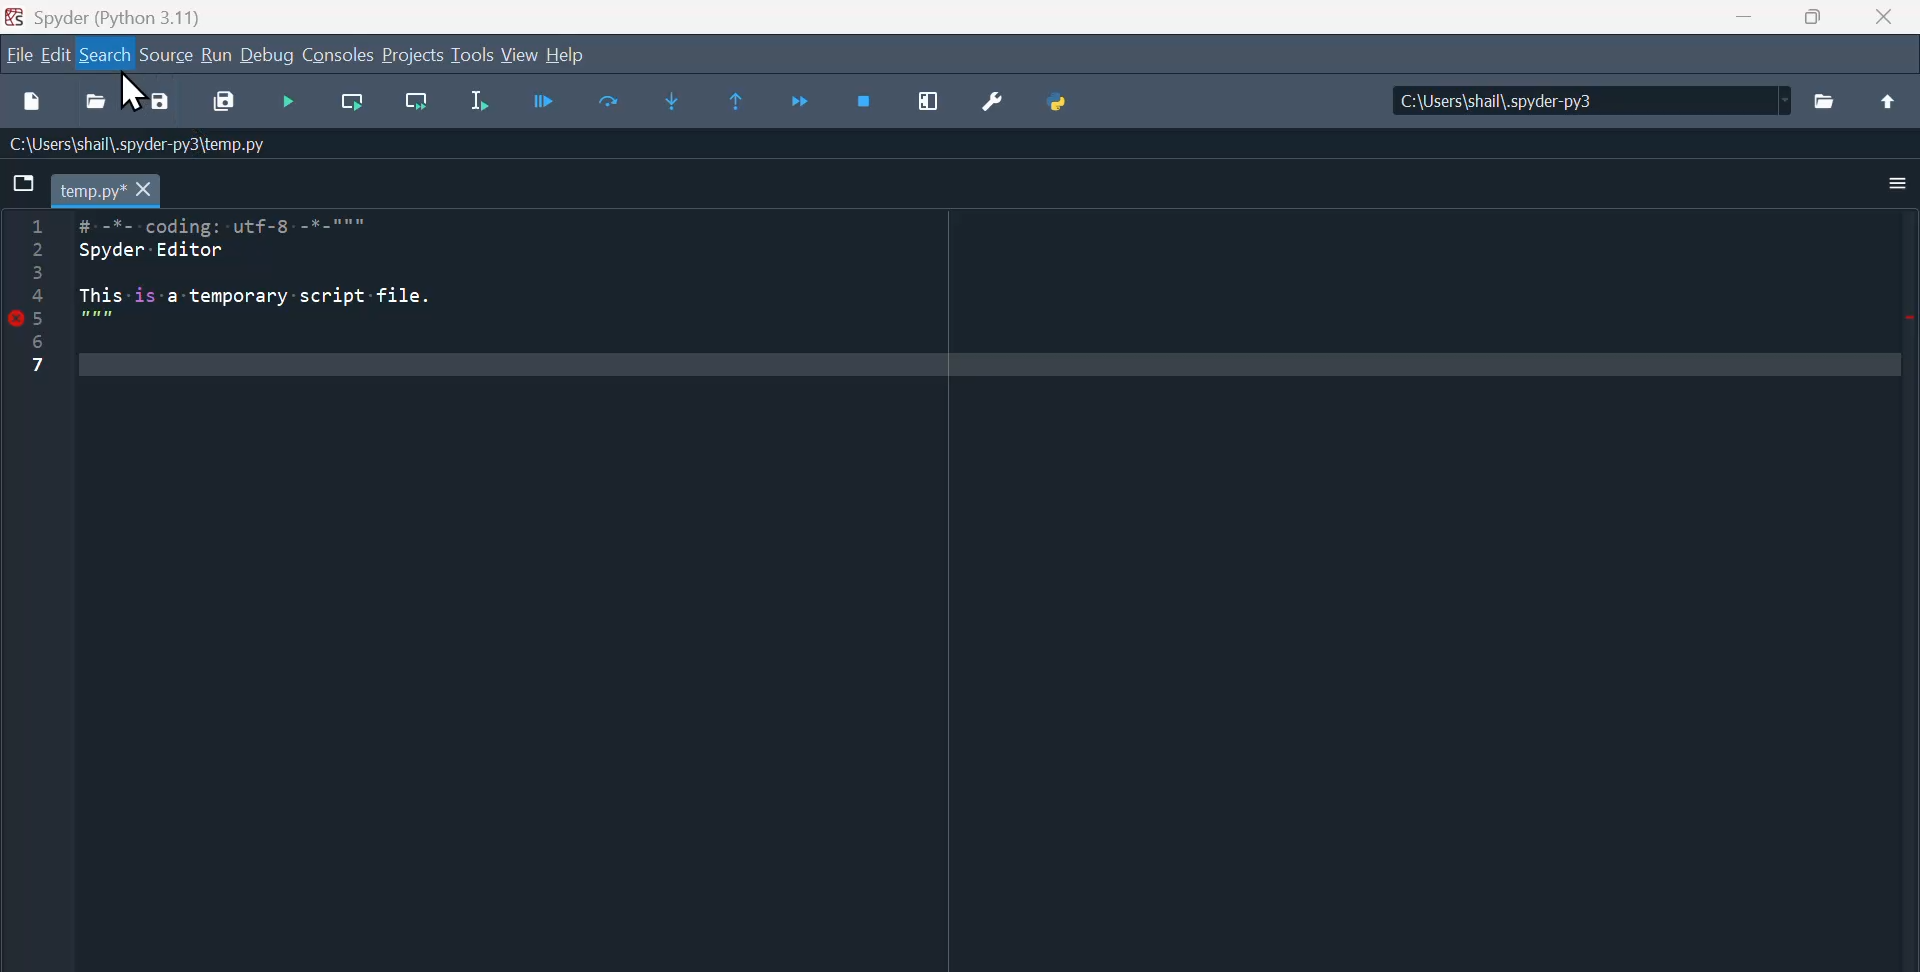 Image resolution: width=1920 pixels, height=972 pixels. Describe the element at coordinates (270, 58) in the screenshot. I see `Debug` at that location.